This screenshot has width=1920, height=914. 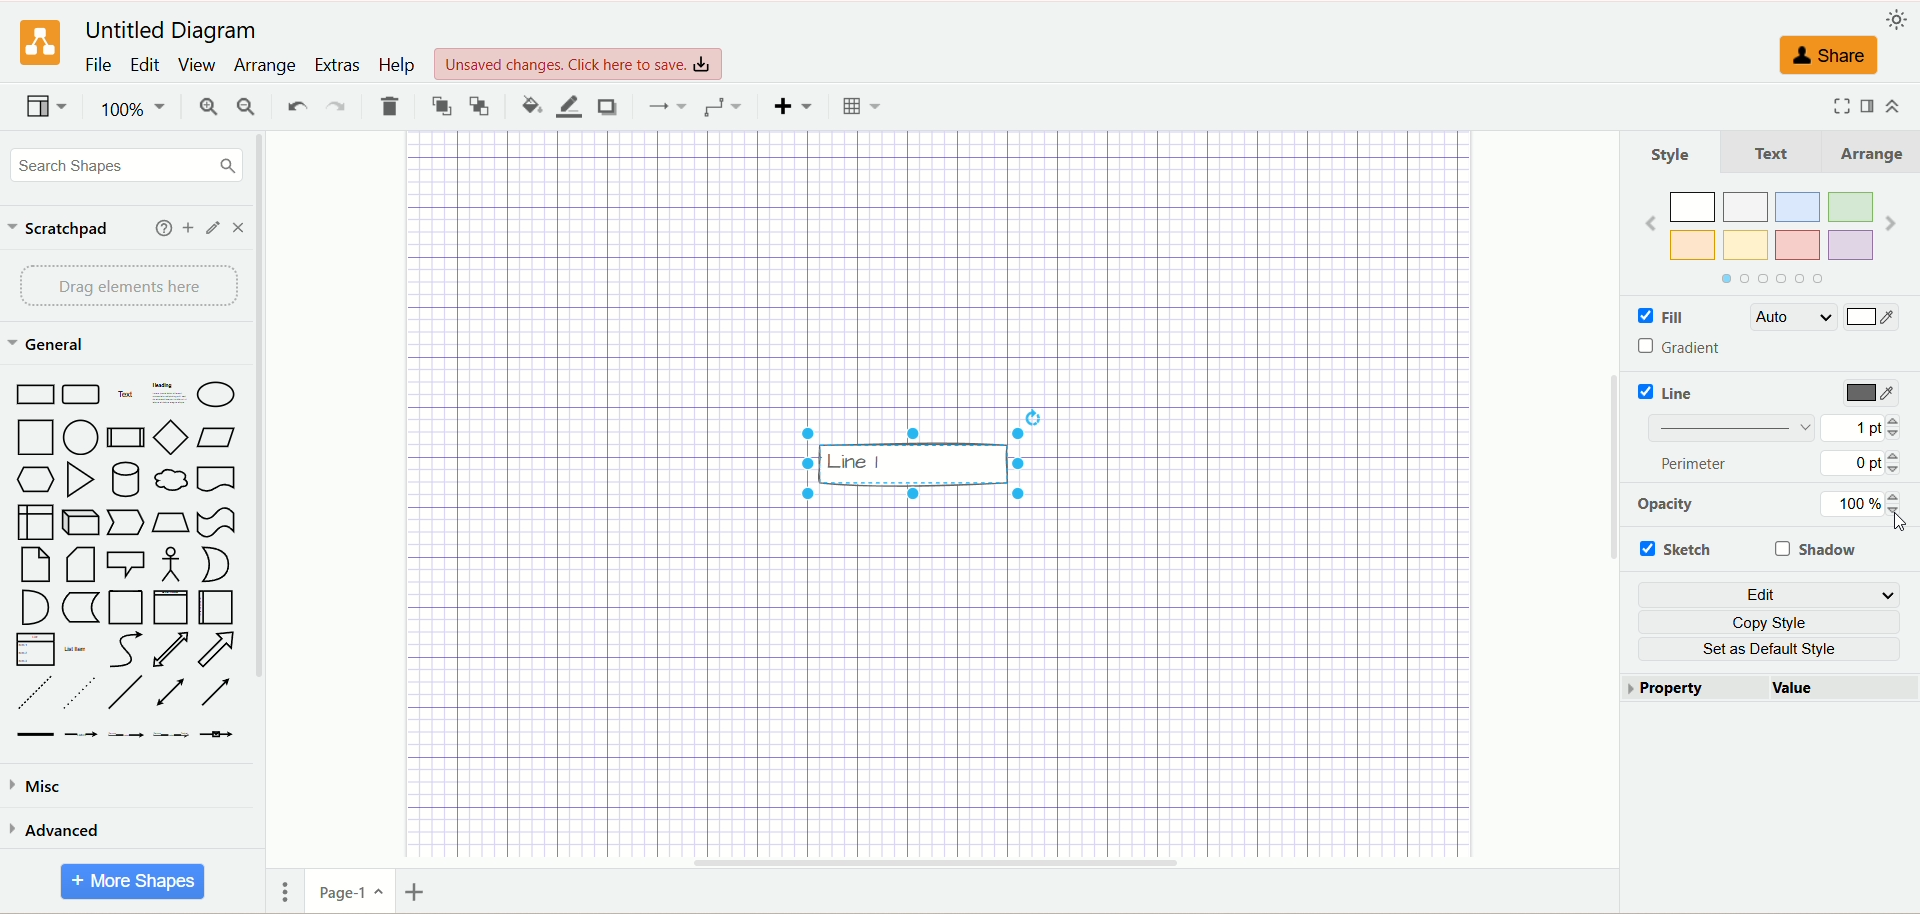 I want to click on Linebar, so click(x=1736, y=429).